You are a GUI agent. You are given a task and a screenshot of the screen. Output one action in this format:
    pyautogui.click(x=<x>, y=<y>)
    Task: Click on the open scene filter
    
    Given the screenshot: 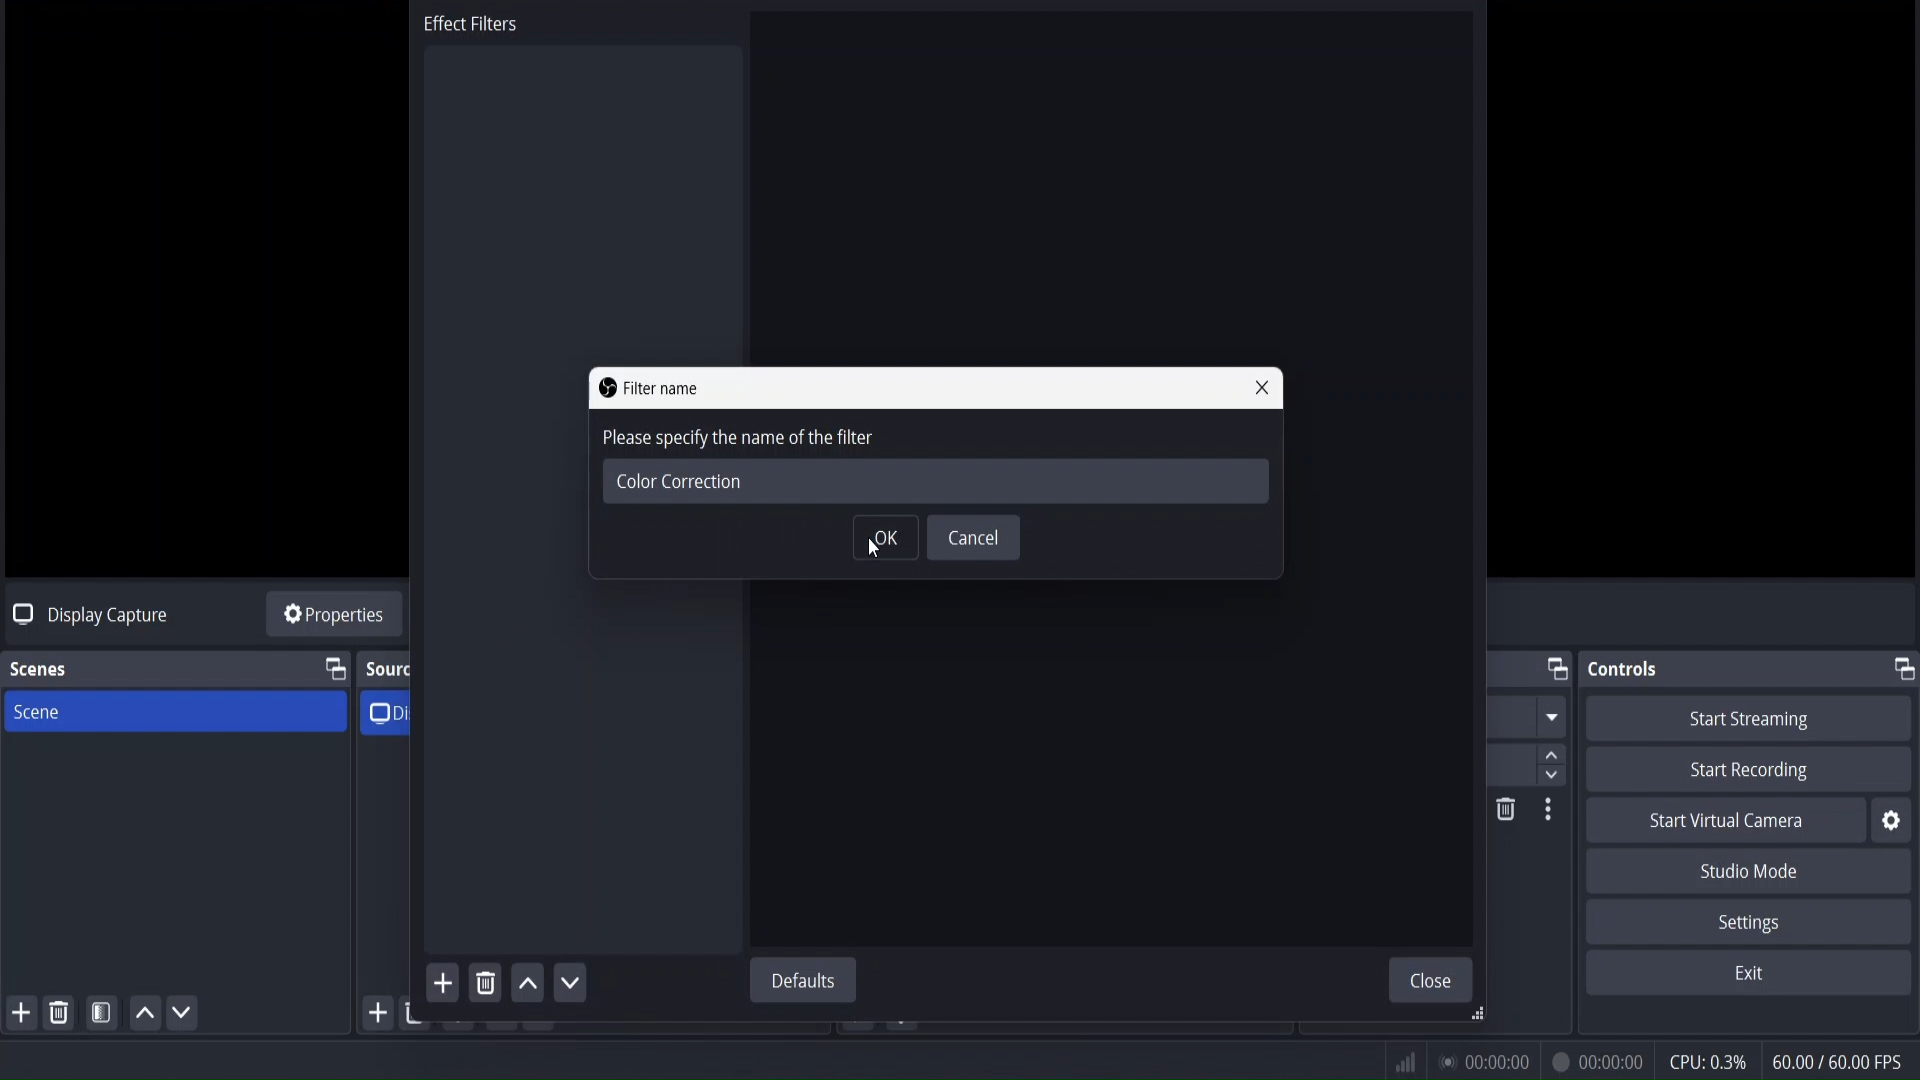 What is the action you would take?
    pyautogui.click(x=103, y=1016)
    